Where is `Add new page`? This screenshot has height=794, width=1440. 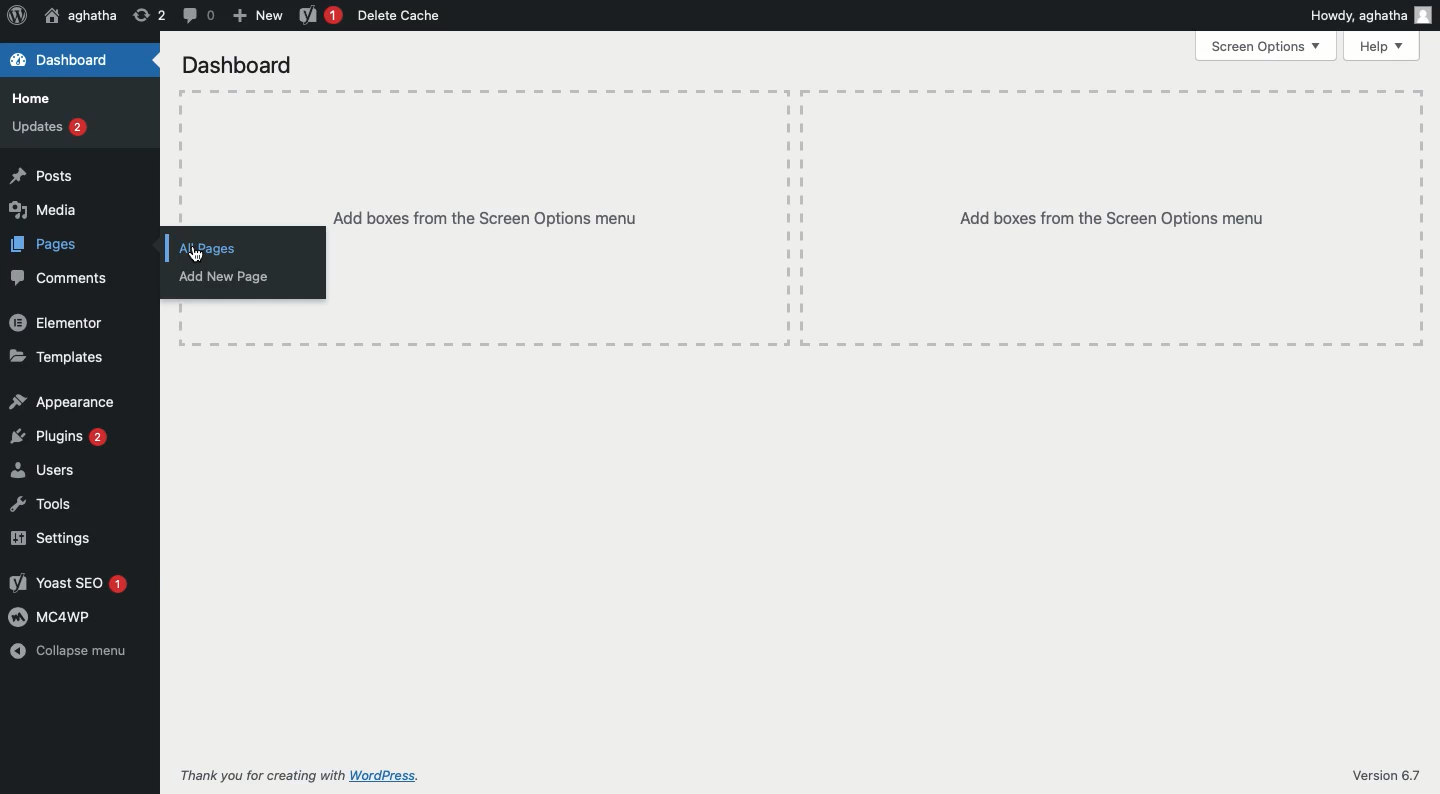 Add new page is located at coordinates (242, 277).